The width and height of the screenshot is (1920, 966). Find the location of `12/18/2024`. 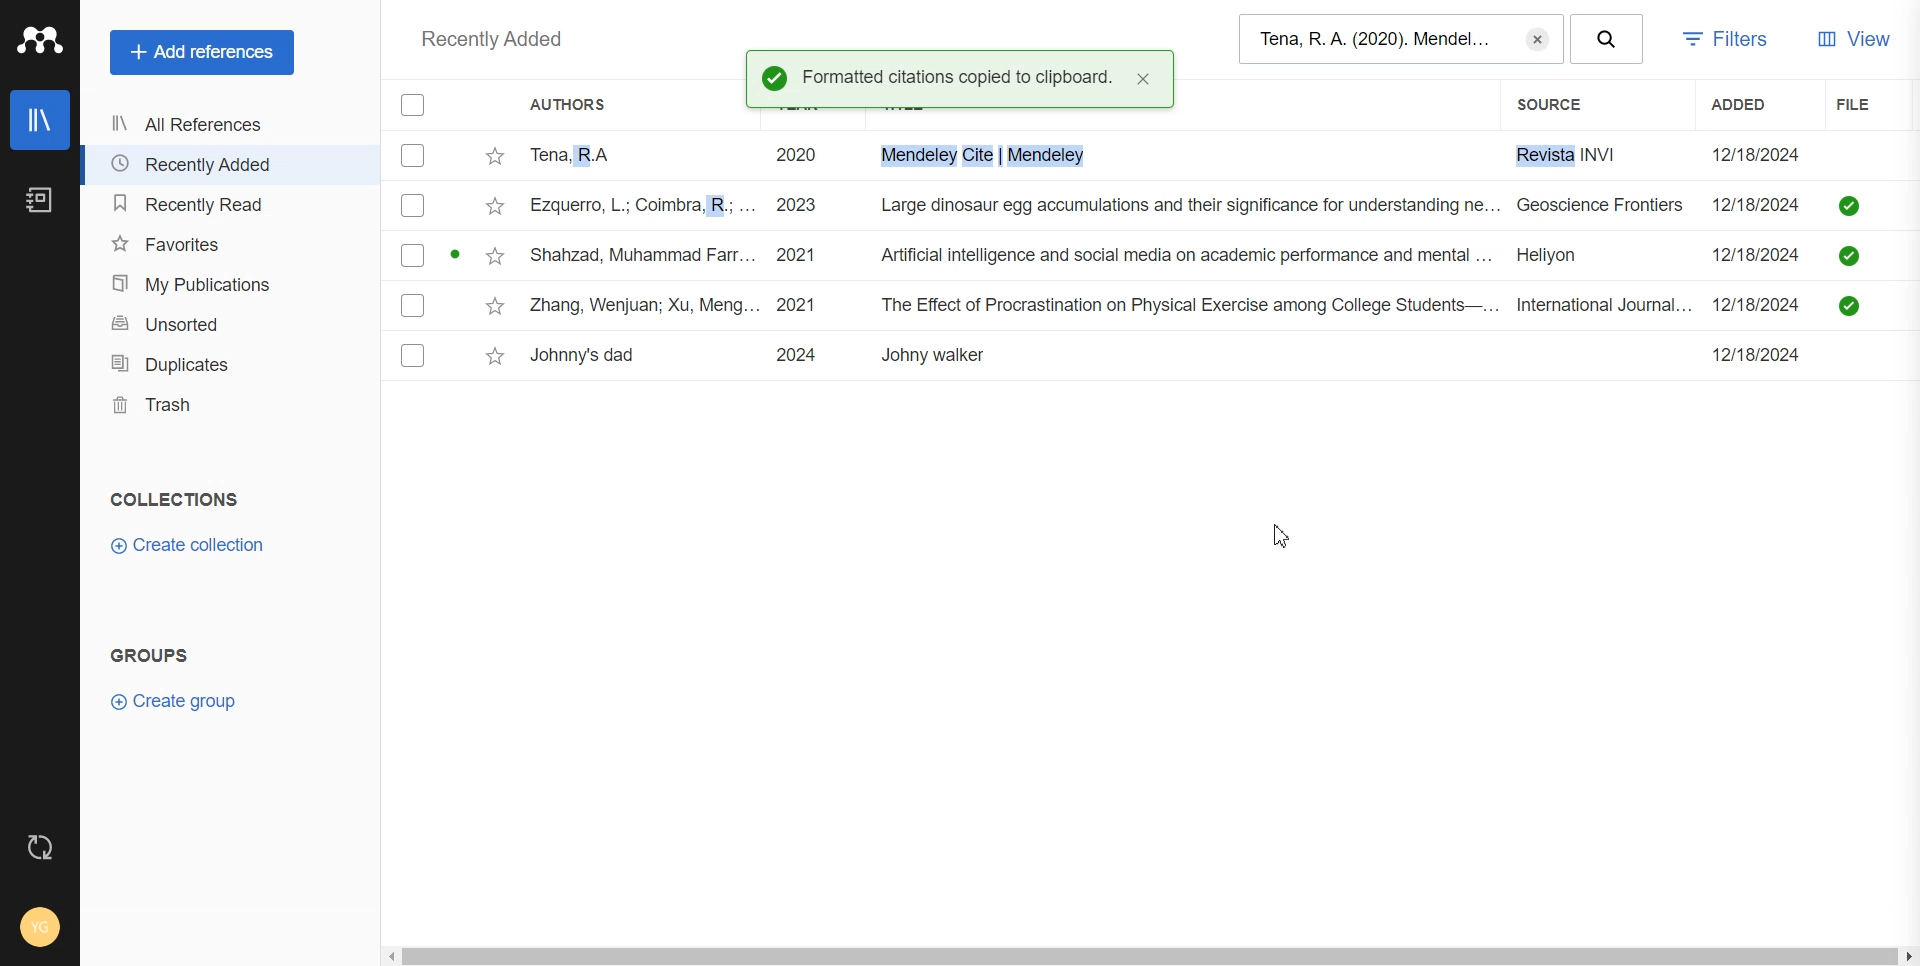

12/18/2024 is located at coordinates (1762, 302).